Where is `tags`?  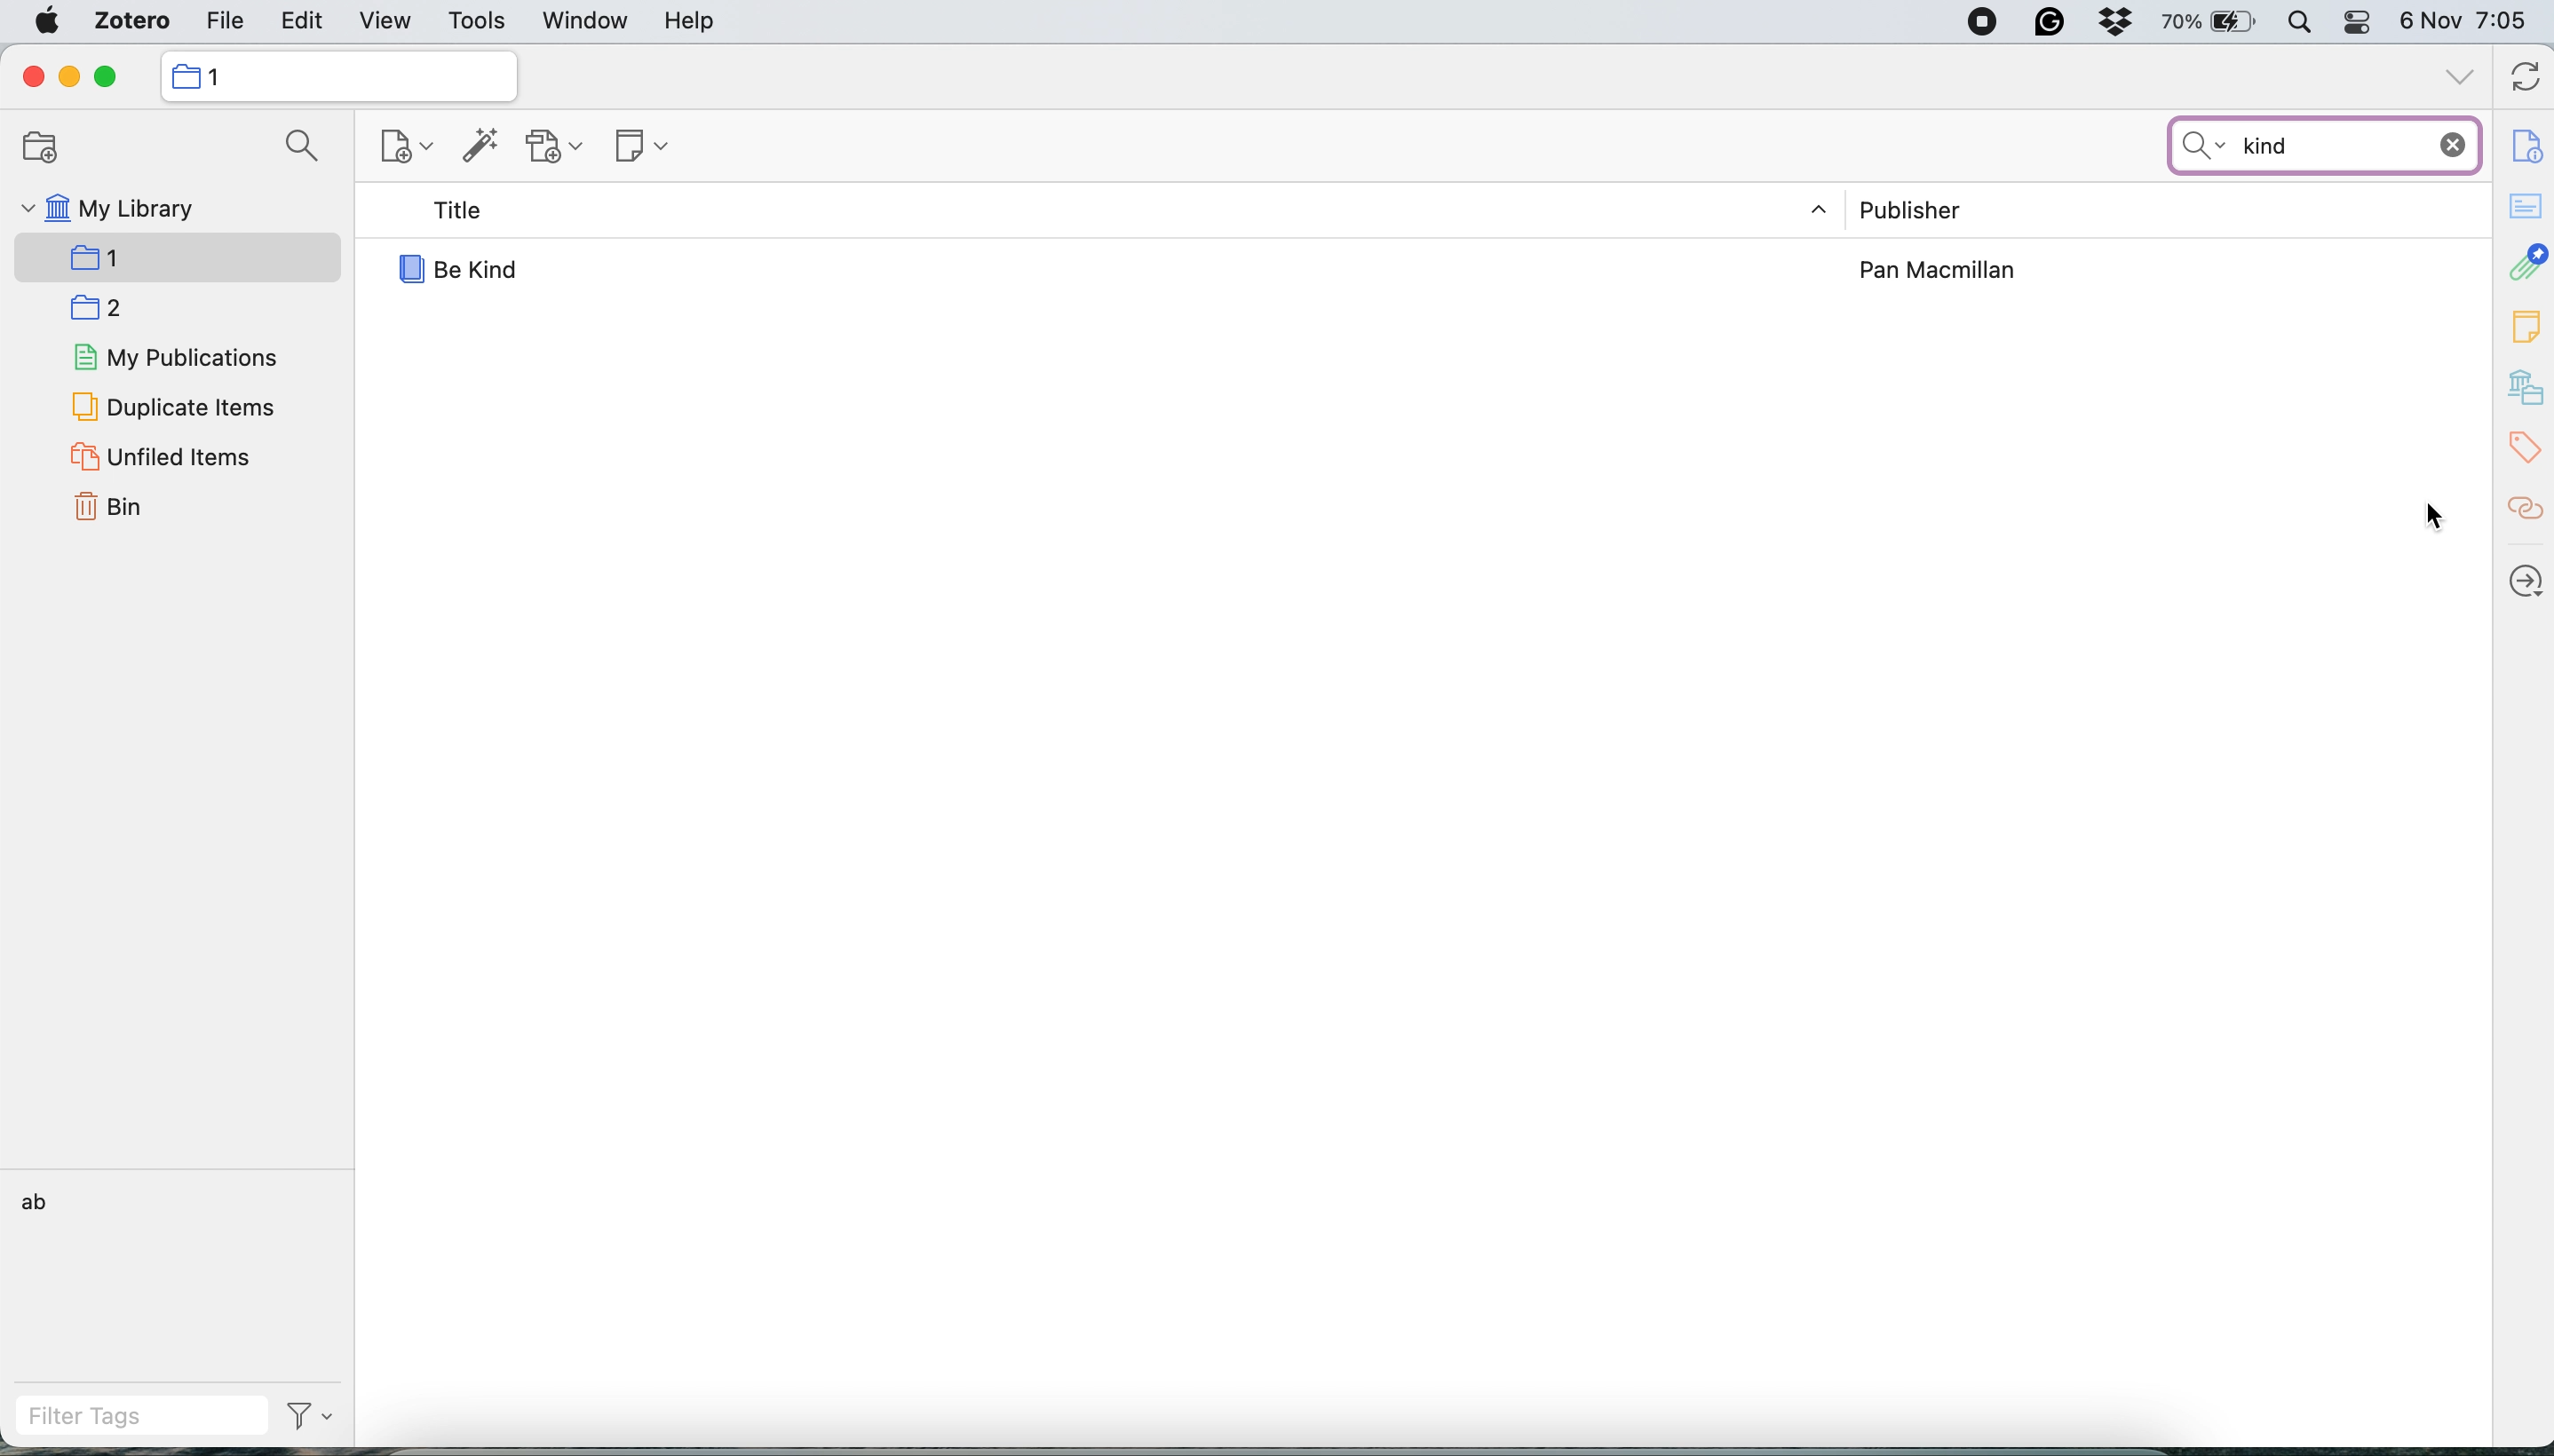 tags is located at coordinates (2522, 449).